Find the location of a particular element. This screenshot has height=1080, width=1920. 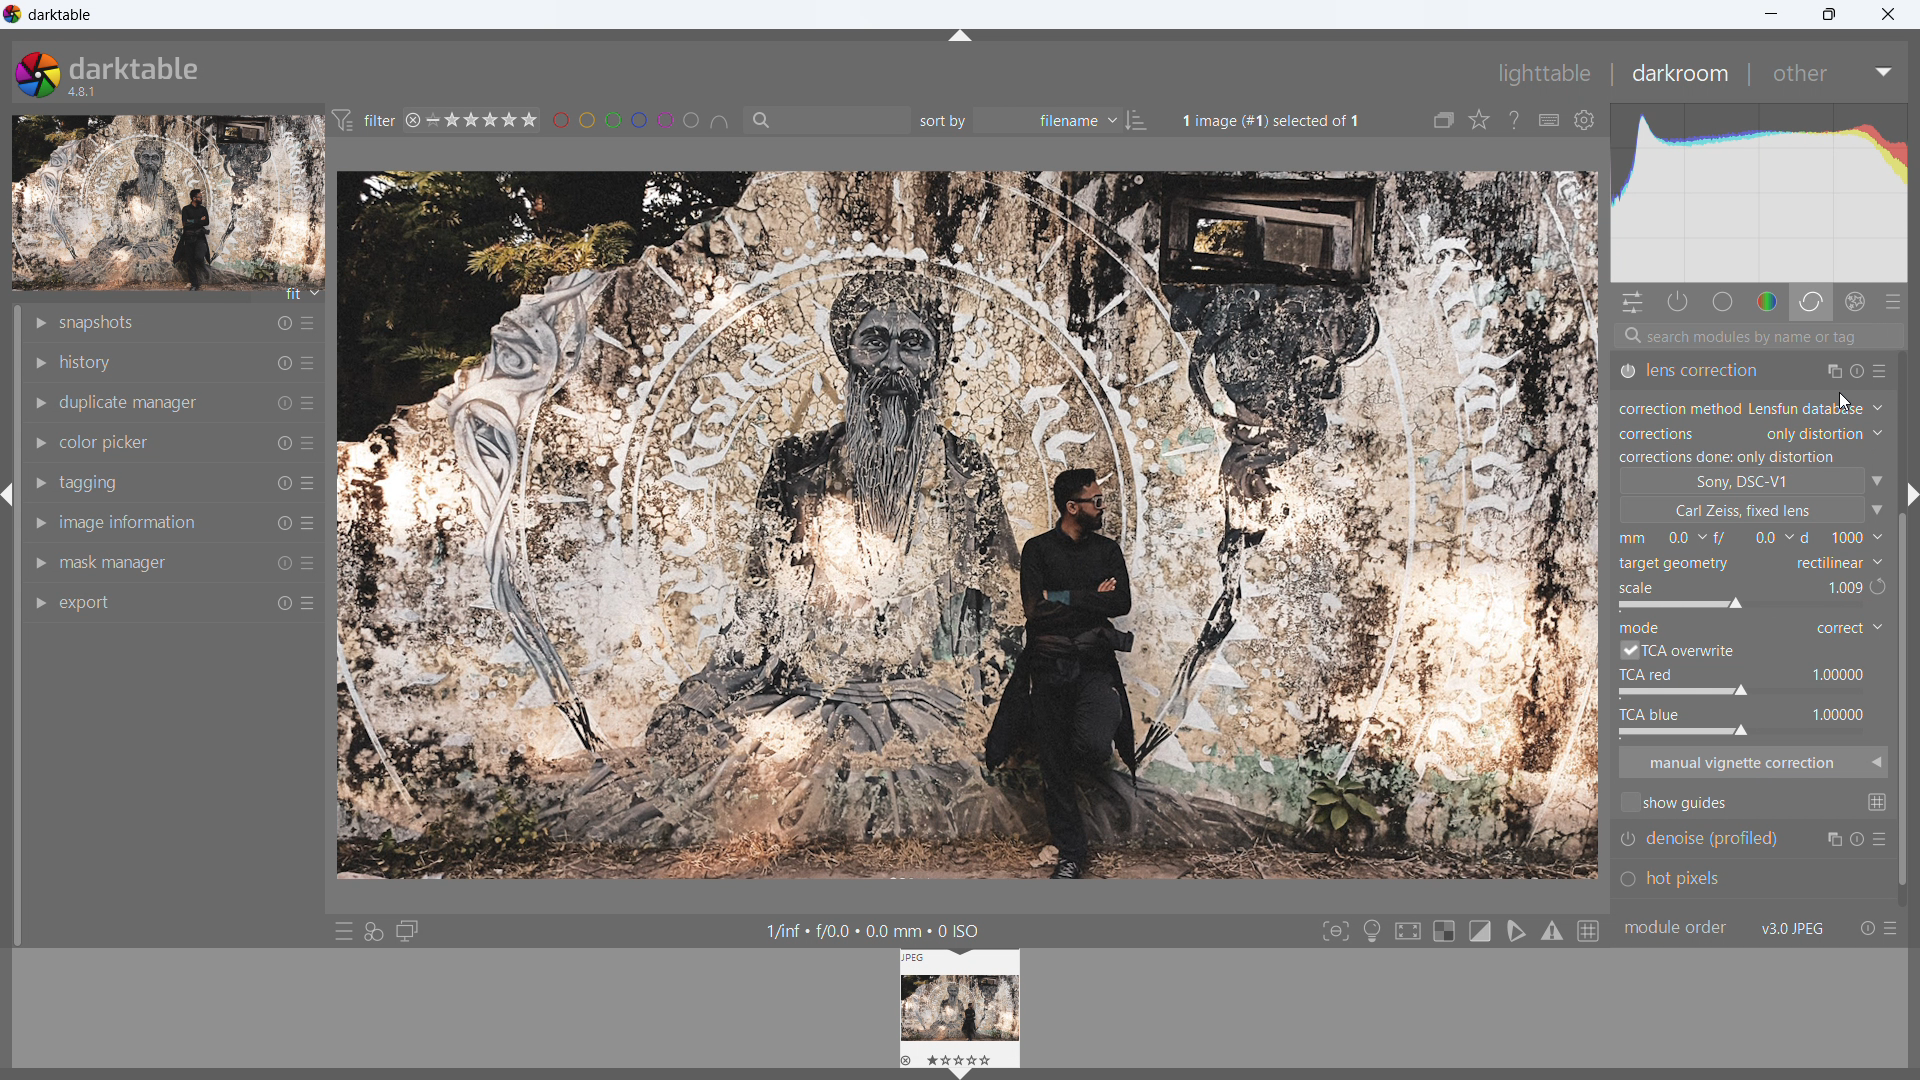

reset is located at coordinates (282, 406).